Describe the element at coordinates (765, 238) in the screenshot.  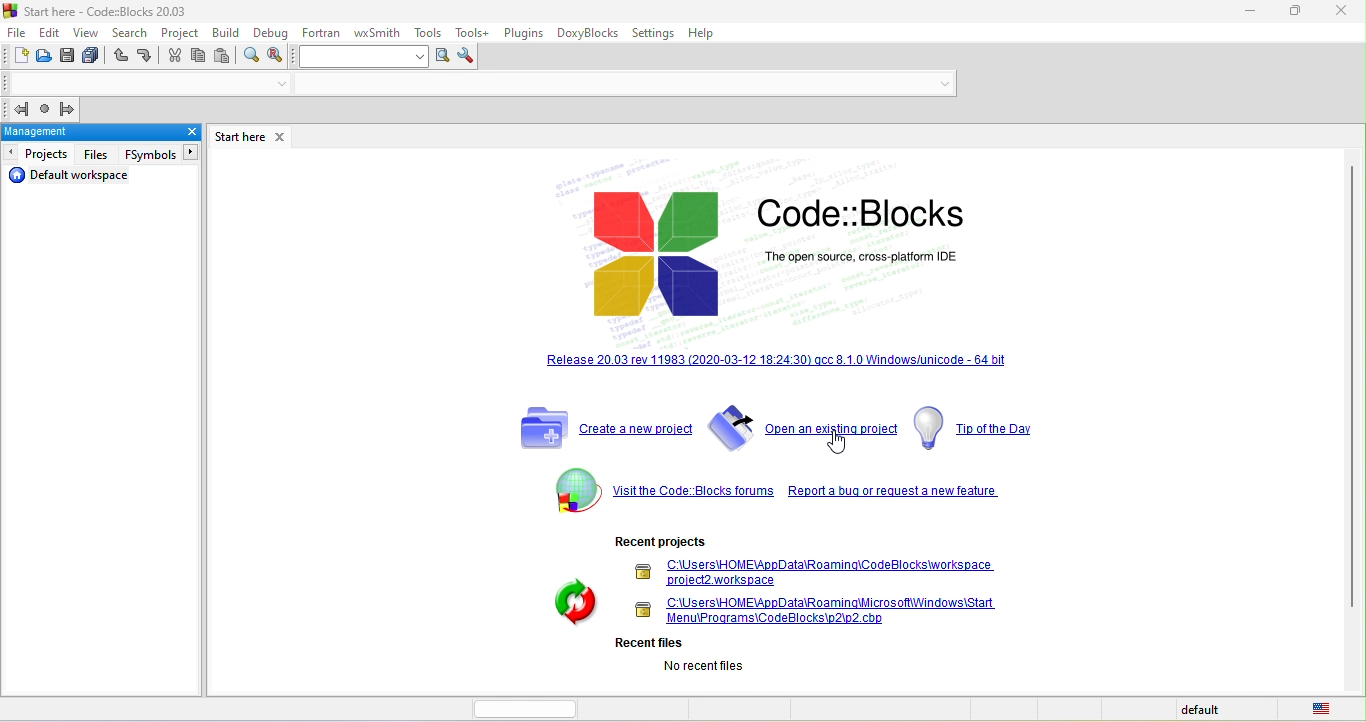
I see `code blocks` at that location.